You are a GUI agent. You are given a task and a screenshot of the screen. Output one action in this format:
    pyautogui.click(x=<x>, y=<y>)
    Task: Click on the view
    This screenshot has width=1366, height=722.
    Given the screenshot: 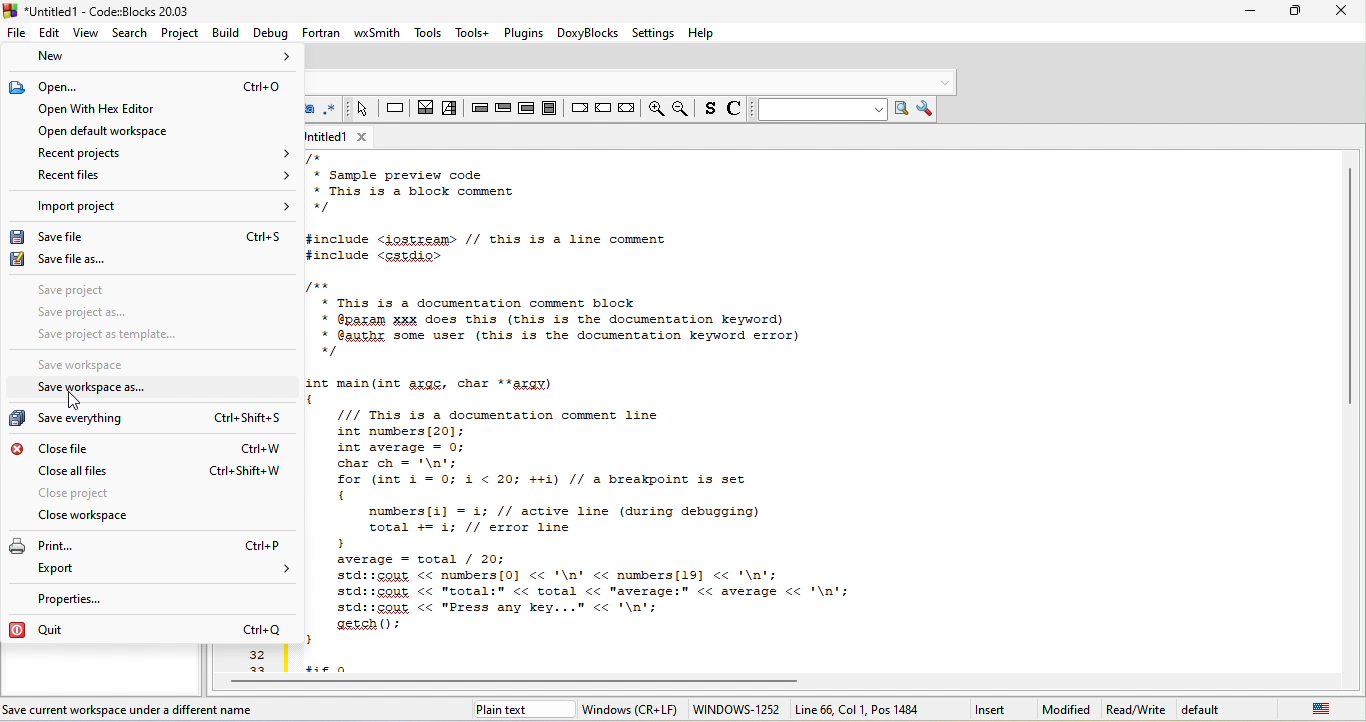 What is the action you would take?
    pyautogui.click(x=87, y=34)
    